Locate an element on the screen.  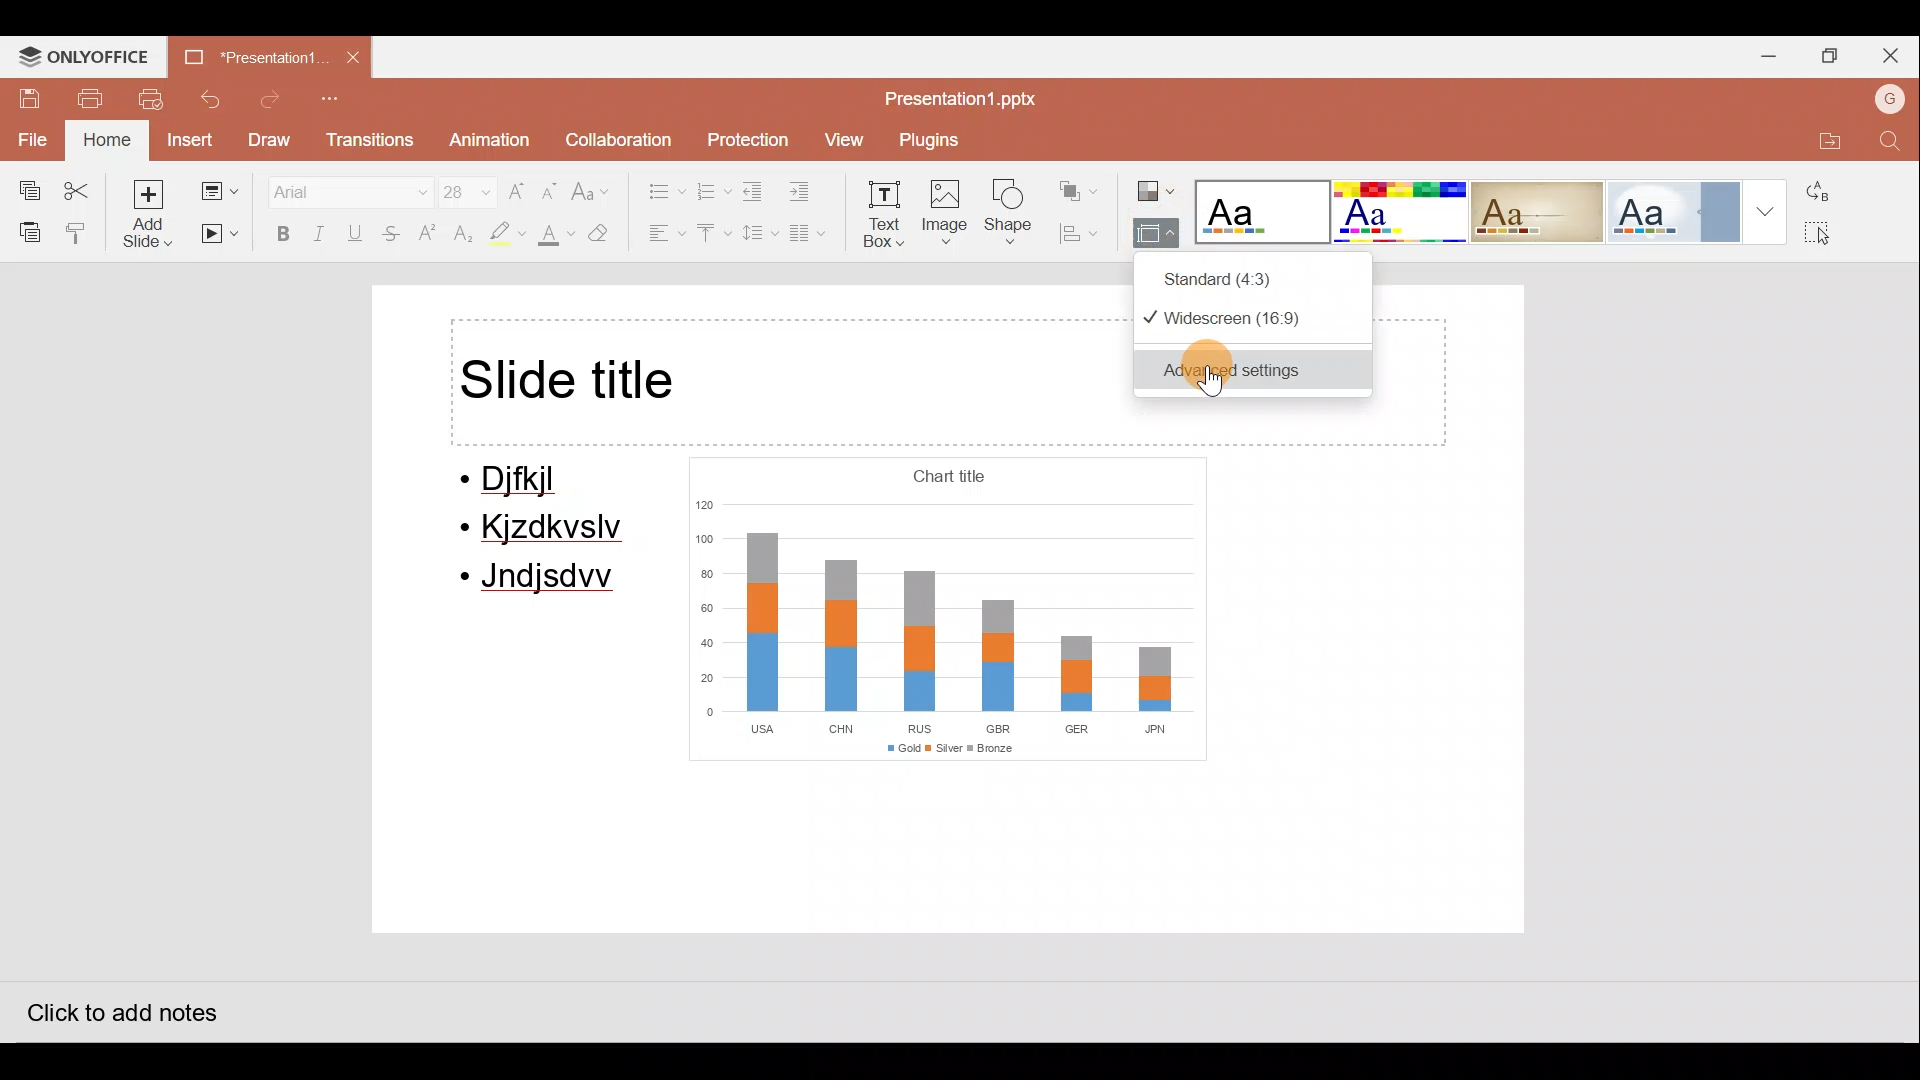
Presentation1.pptx is located at coordinates (956, 94).